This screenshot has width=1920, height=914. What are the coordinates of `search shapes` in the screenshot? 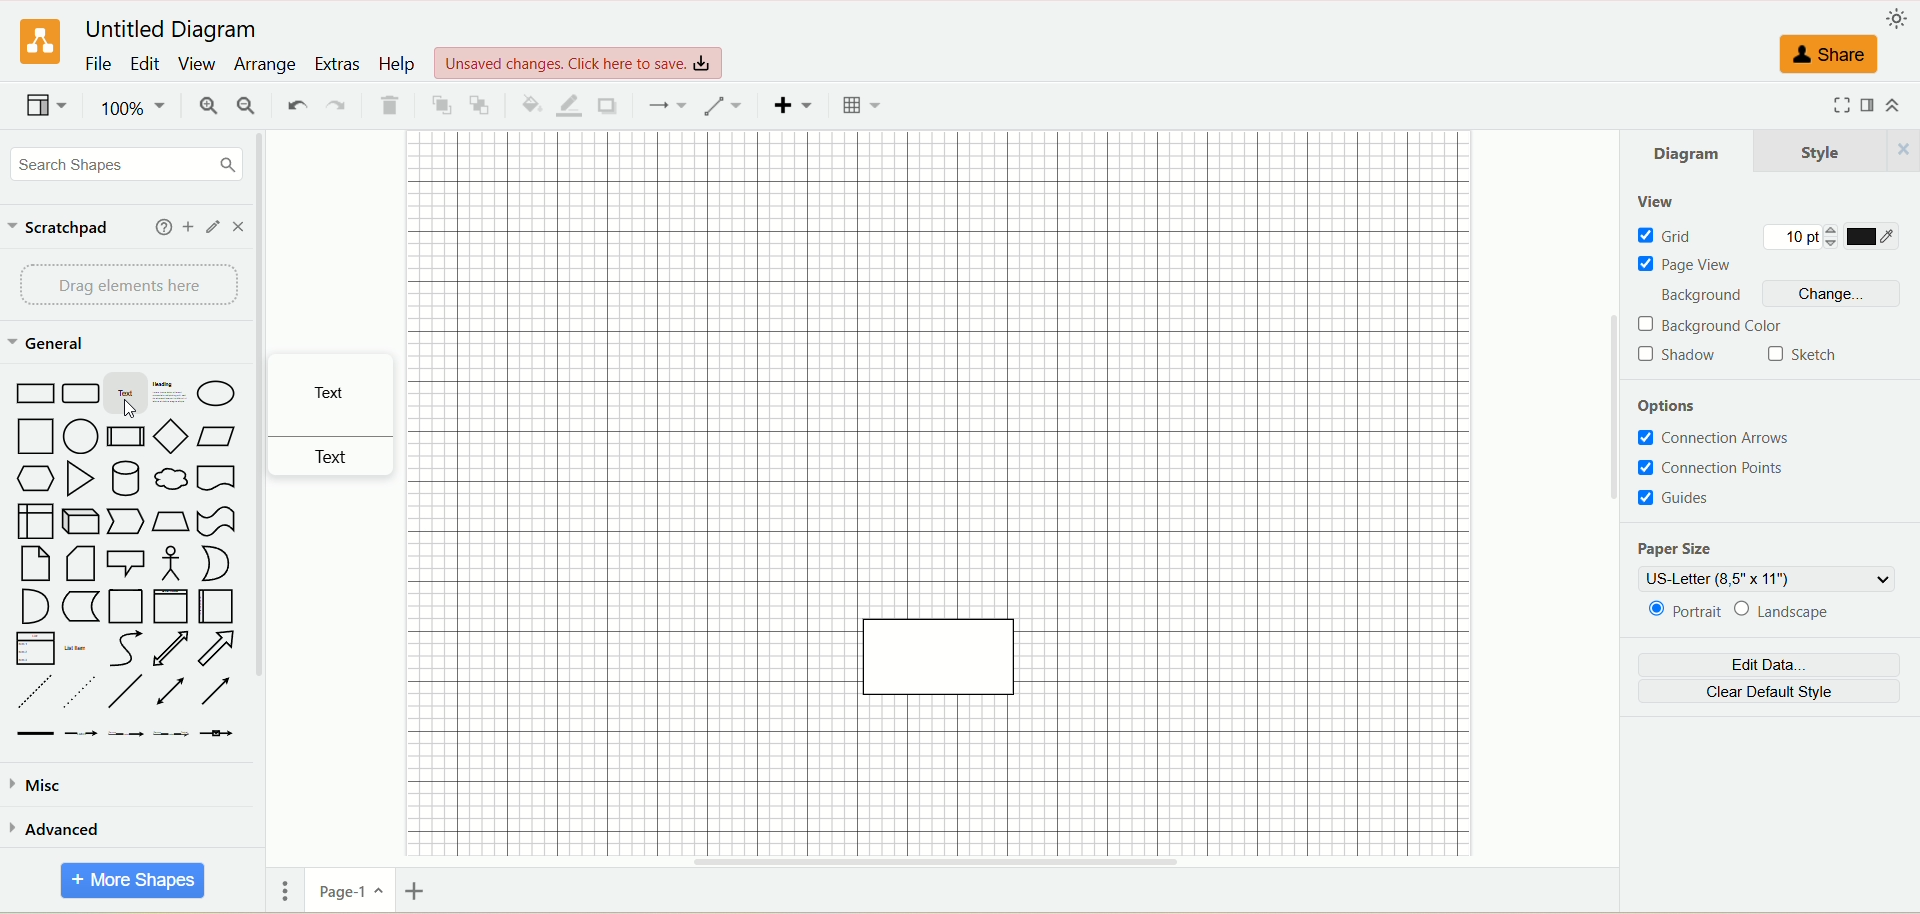 It's located at (127, 166).